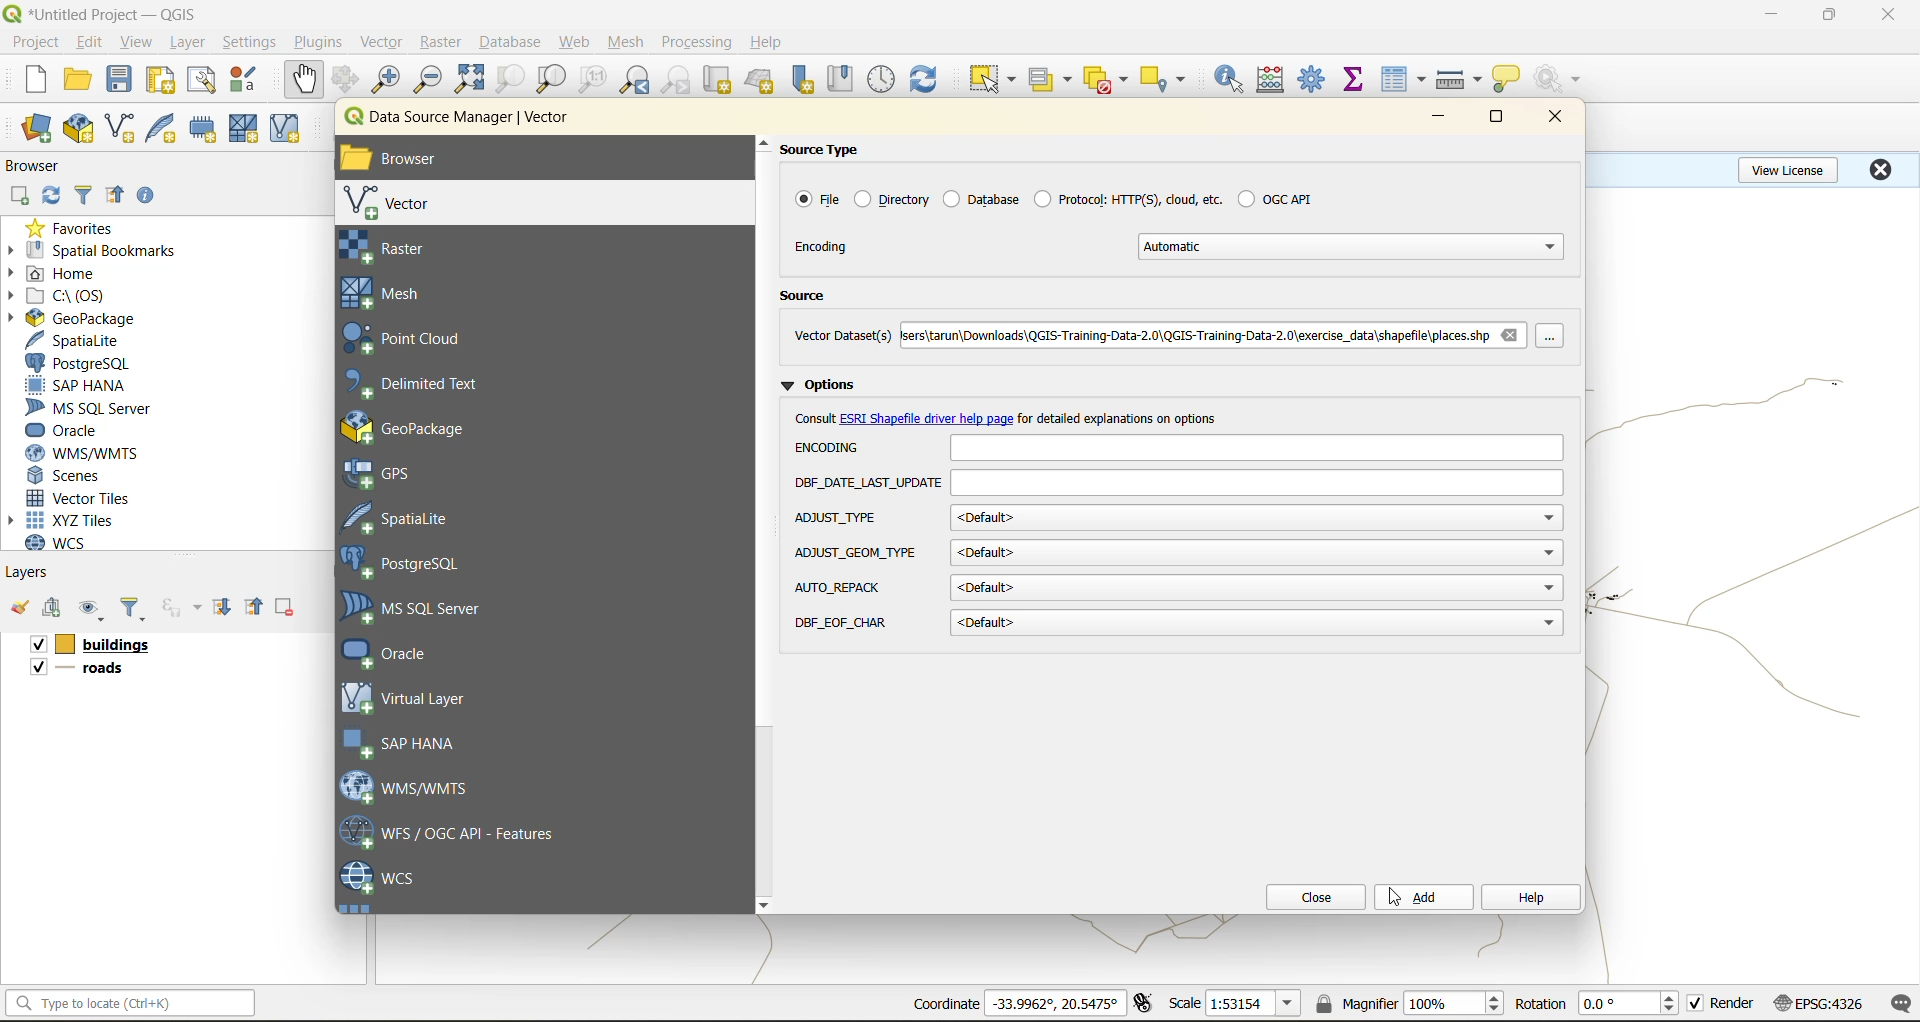  I want to click on show spatial bookmark, so click(847, 77).